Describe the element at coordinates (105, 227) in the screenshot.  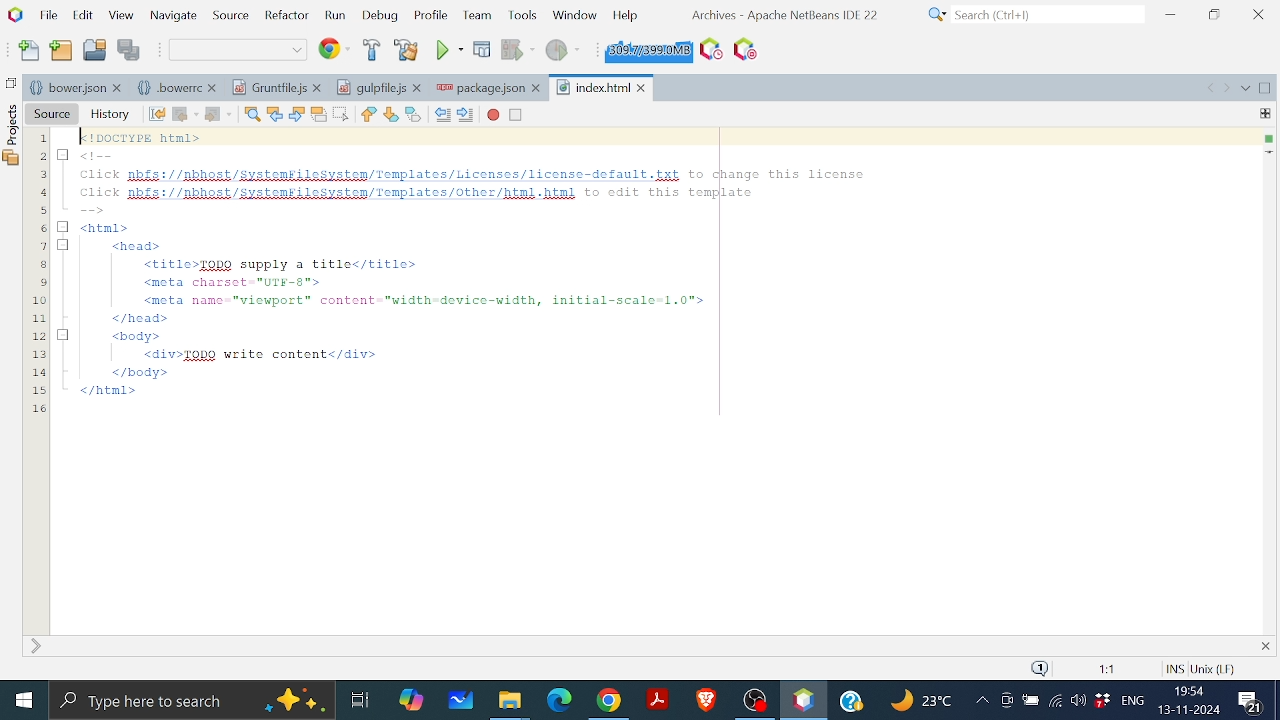
I see `<html>` at that location.